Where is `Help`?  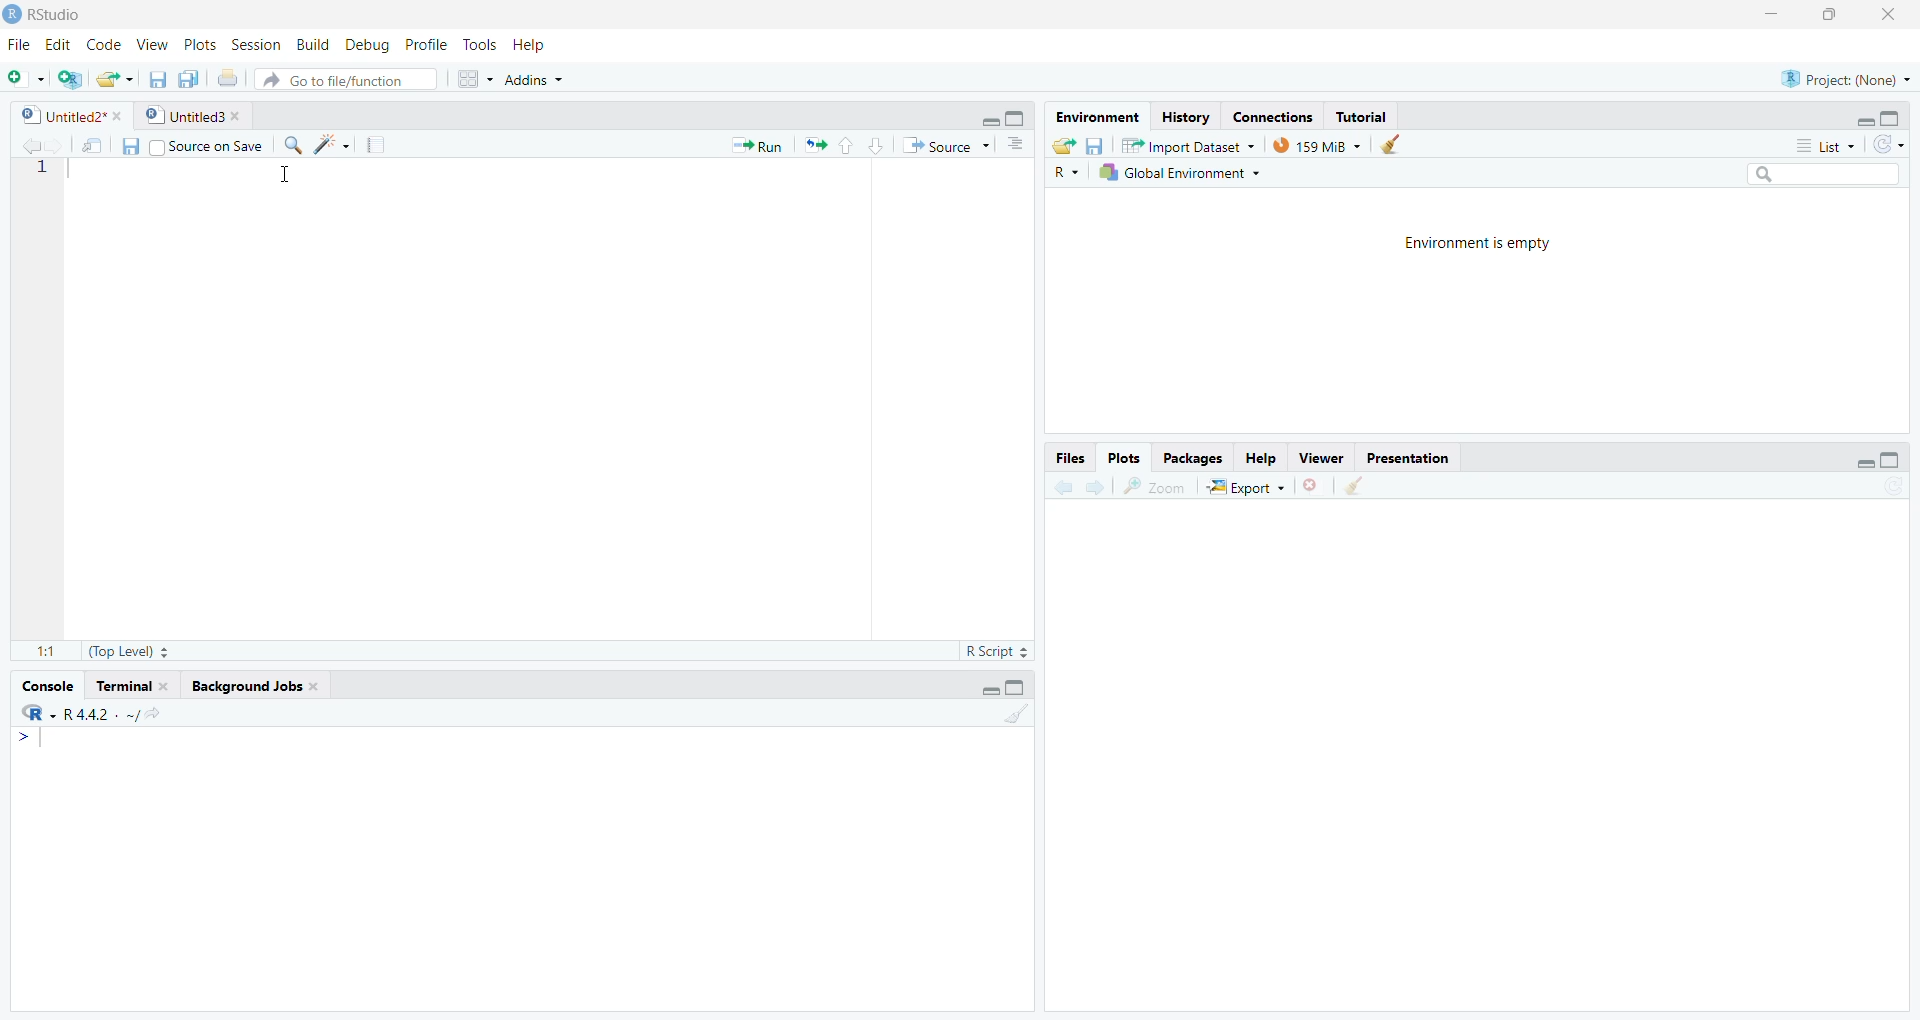 Help is located at coordinates (531, 45).